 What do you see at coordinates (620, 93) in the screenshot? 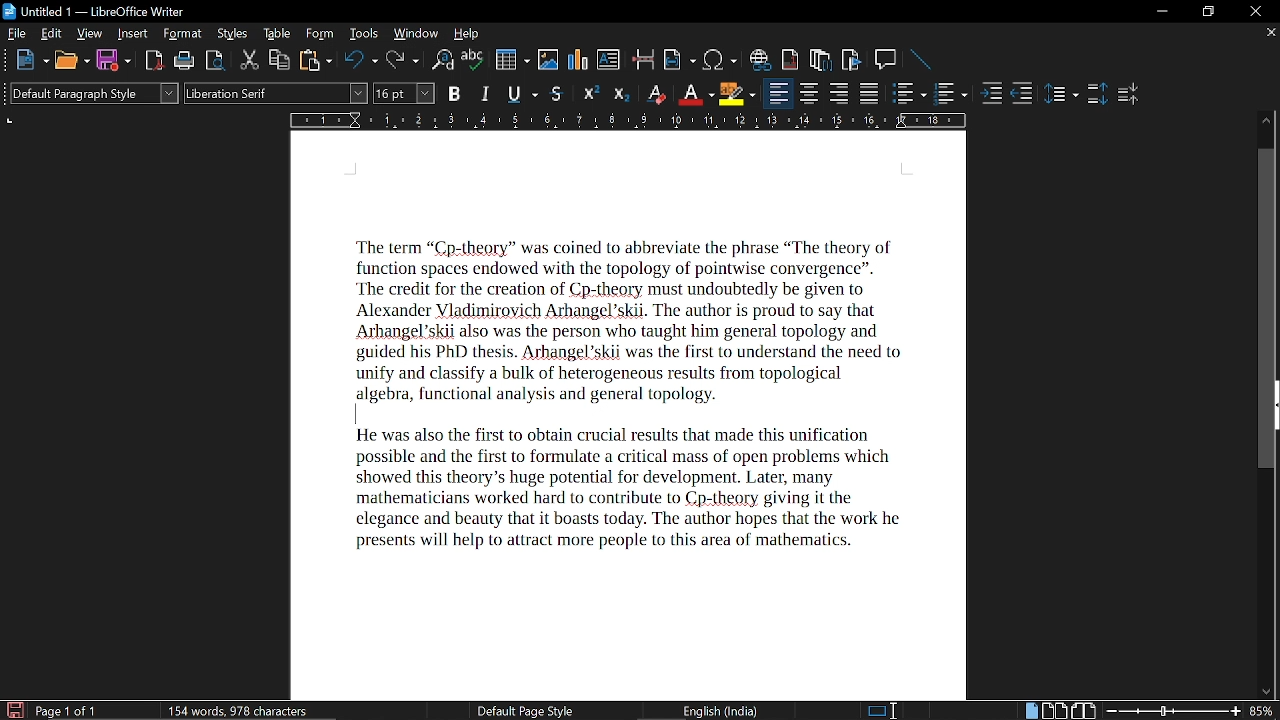
I see `Subscript` at bounding box center [620, 93].